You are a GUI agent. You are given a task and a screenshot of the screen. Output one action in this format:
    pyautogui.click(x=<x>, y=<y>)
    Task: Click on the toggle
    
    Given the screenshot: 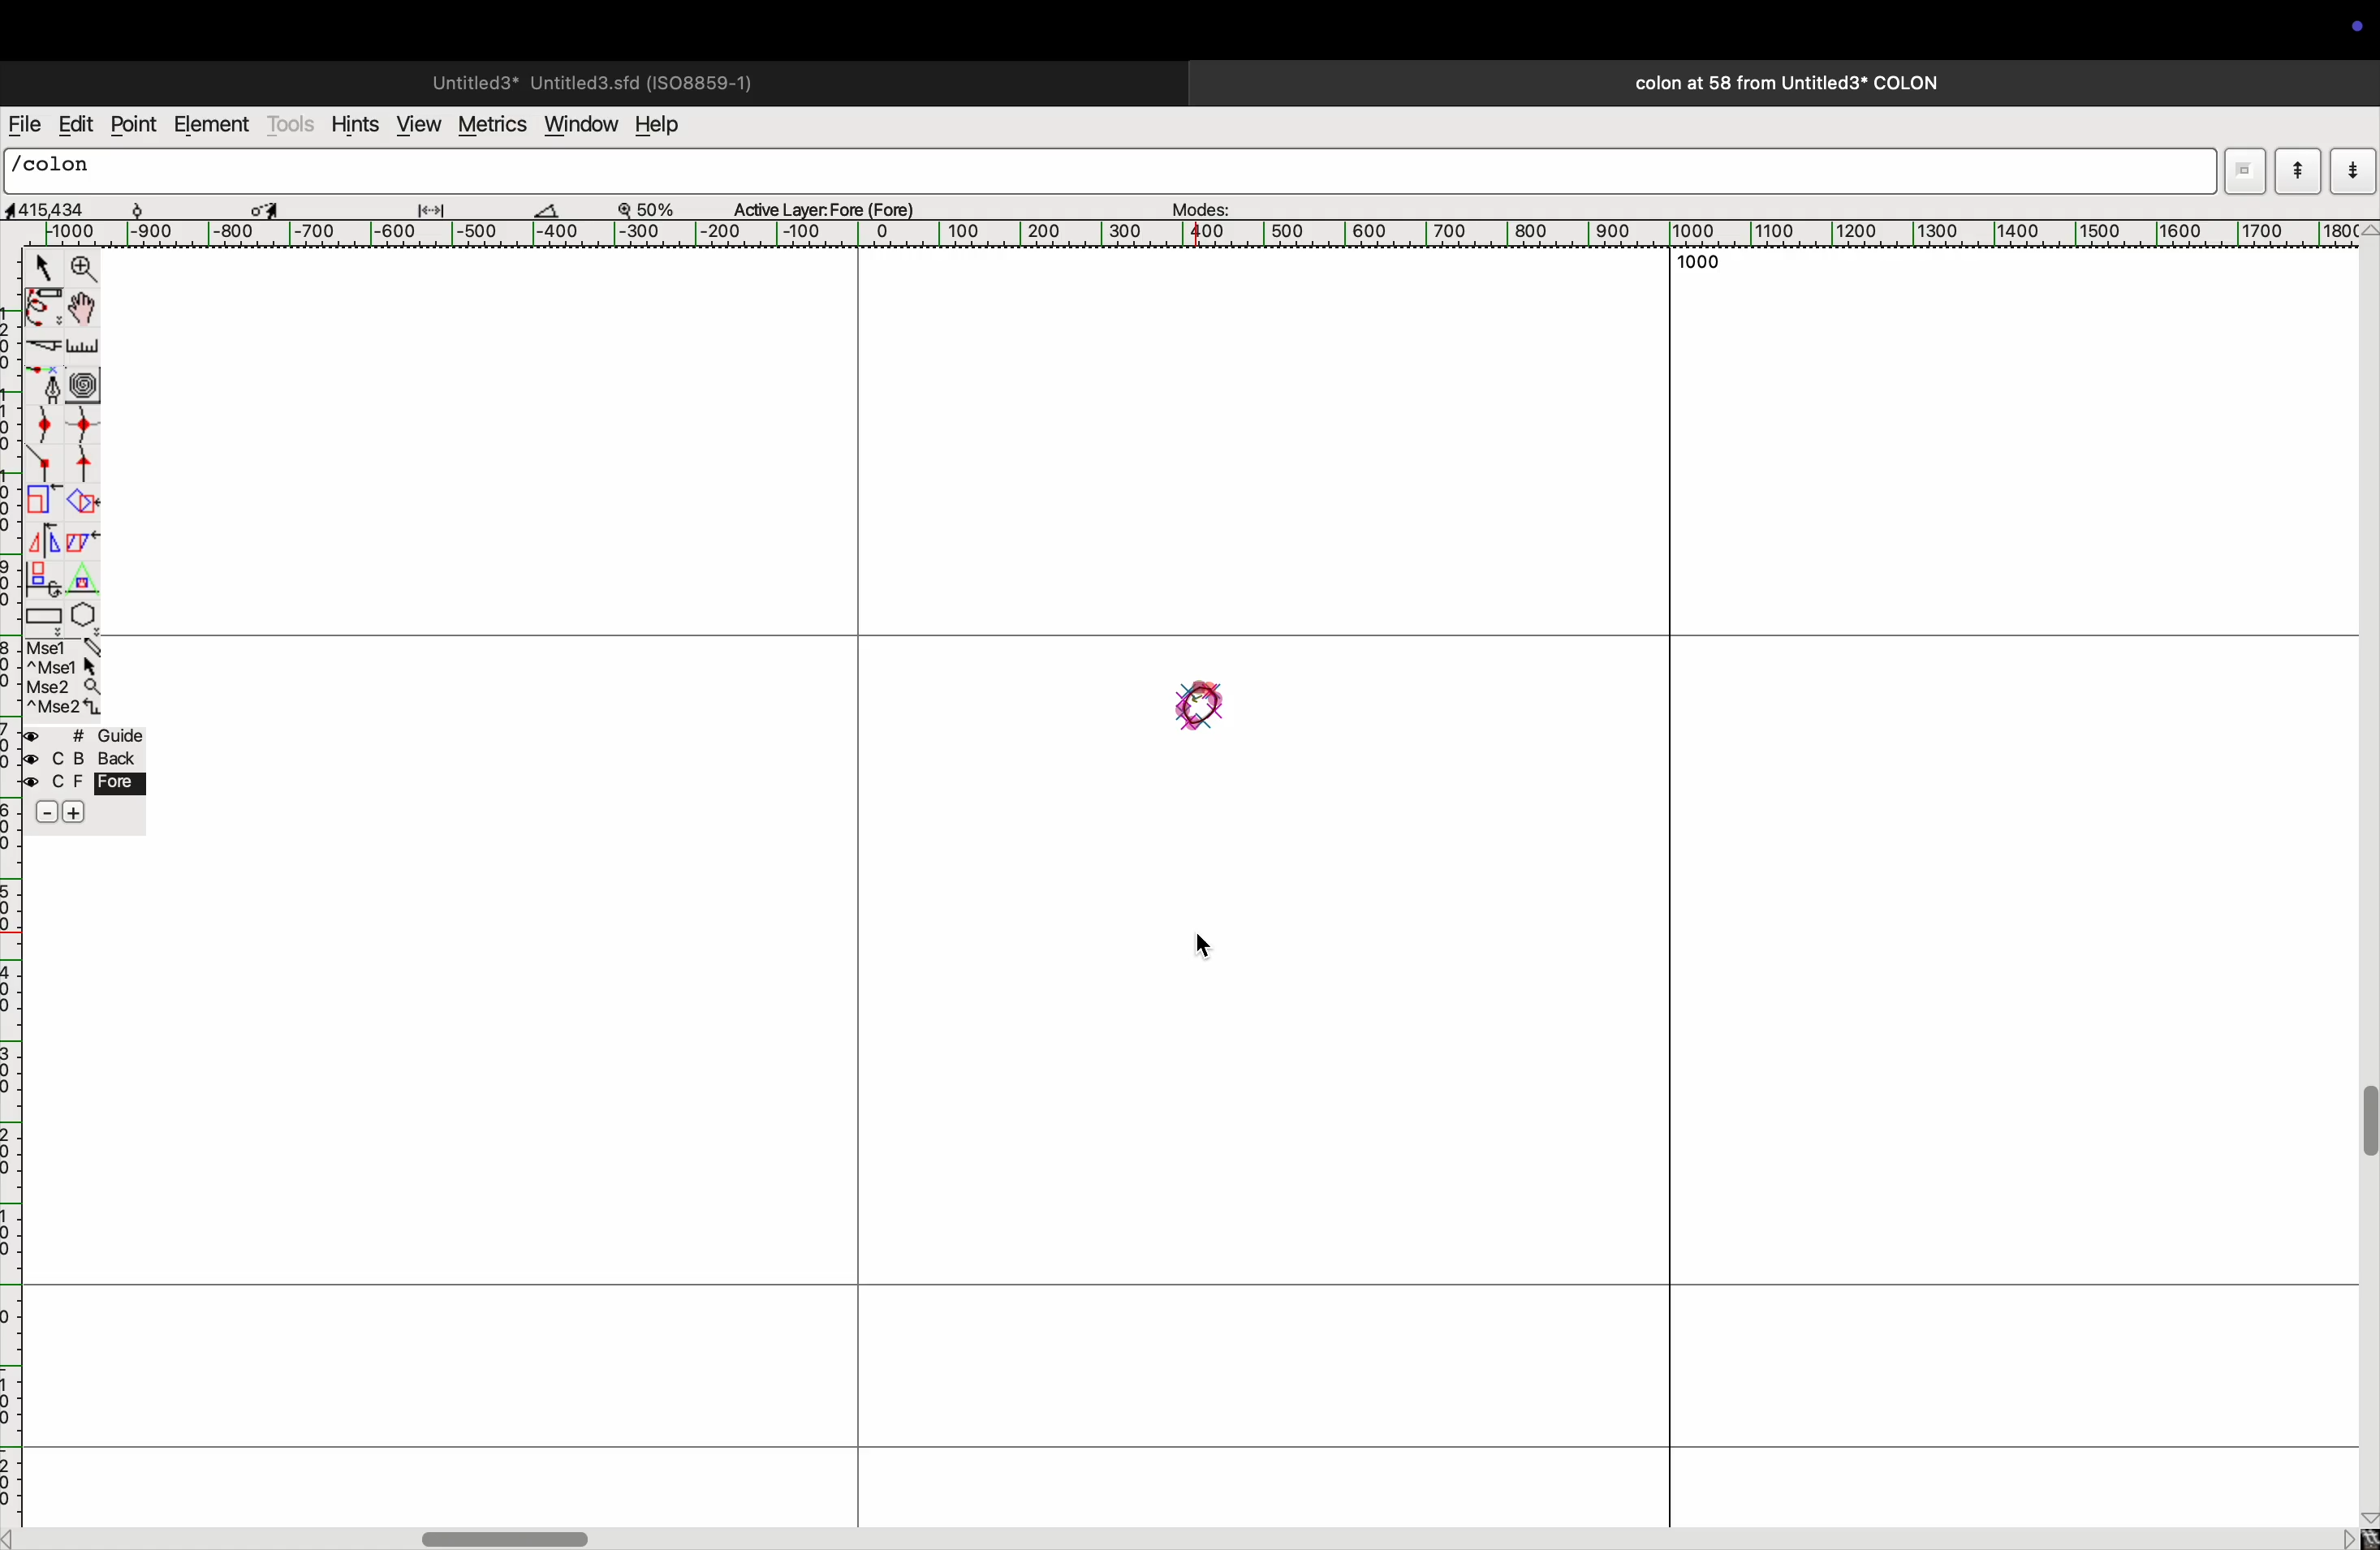 What is the action you would take?
    pyautogui.click(x=265, y=206)
    